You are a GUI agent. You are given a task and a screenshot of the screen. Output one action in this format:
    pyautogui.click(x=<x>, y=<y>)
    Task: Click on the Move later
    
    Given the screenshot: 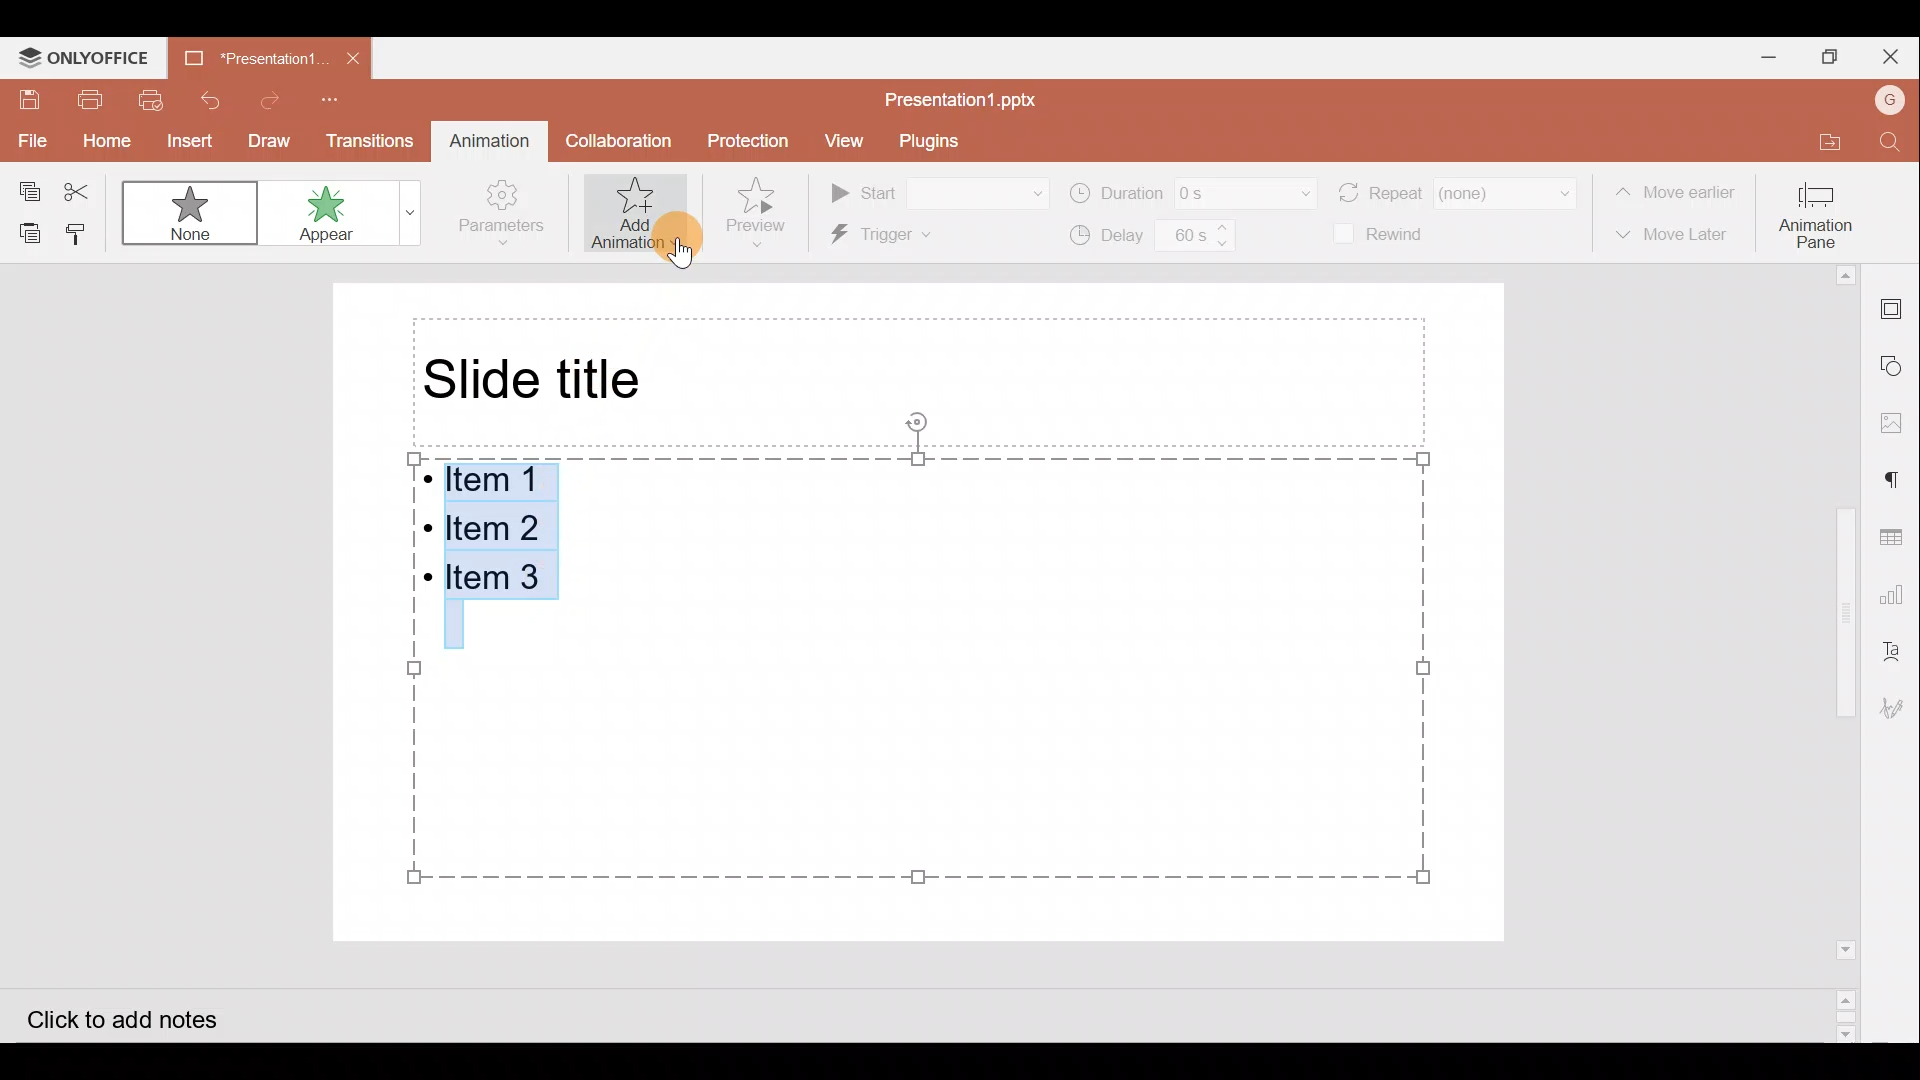 What is the action you would take?
    pyautogui.click(x=1674, y=236)
    